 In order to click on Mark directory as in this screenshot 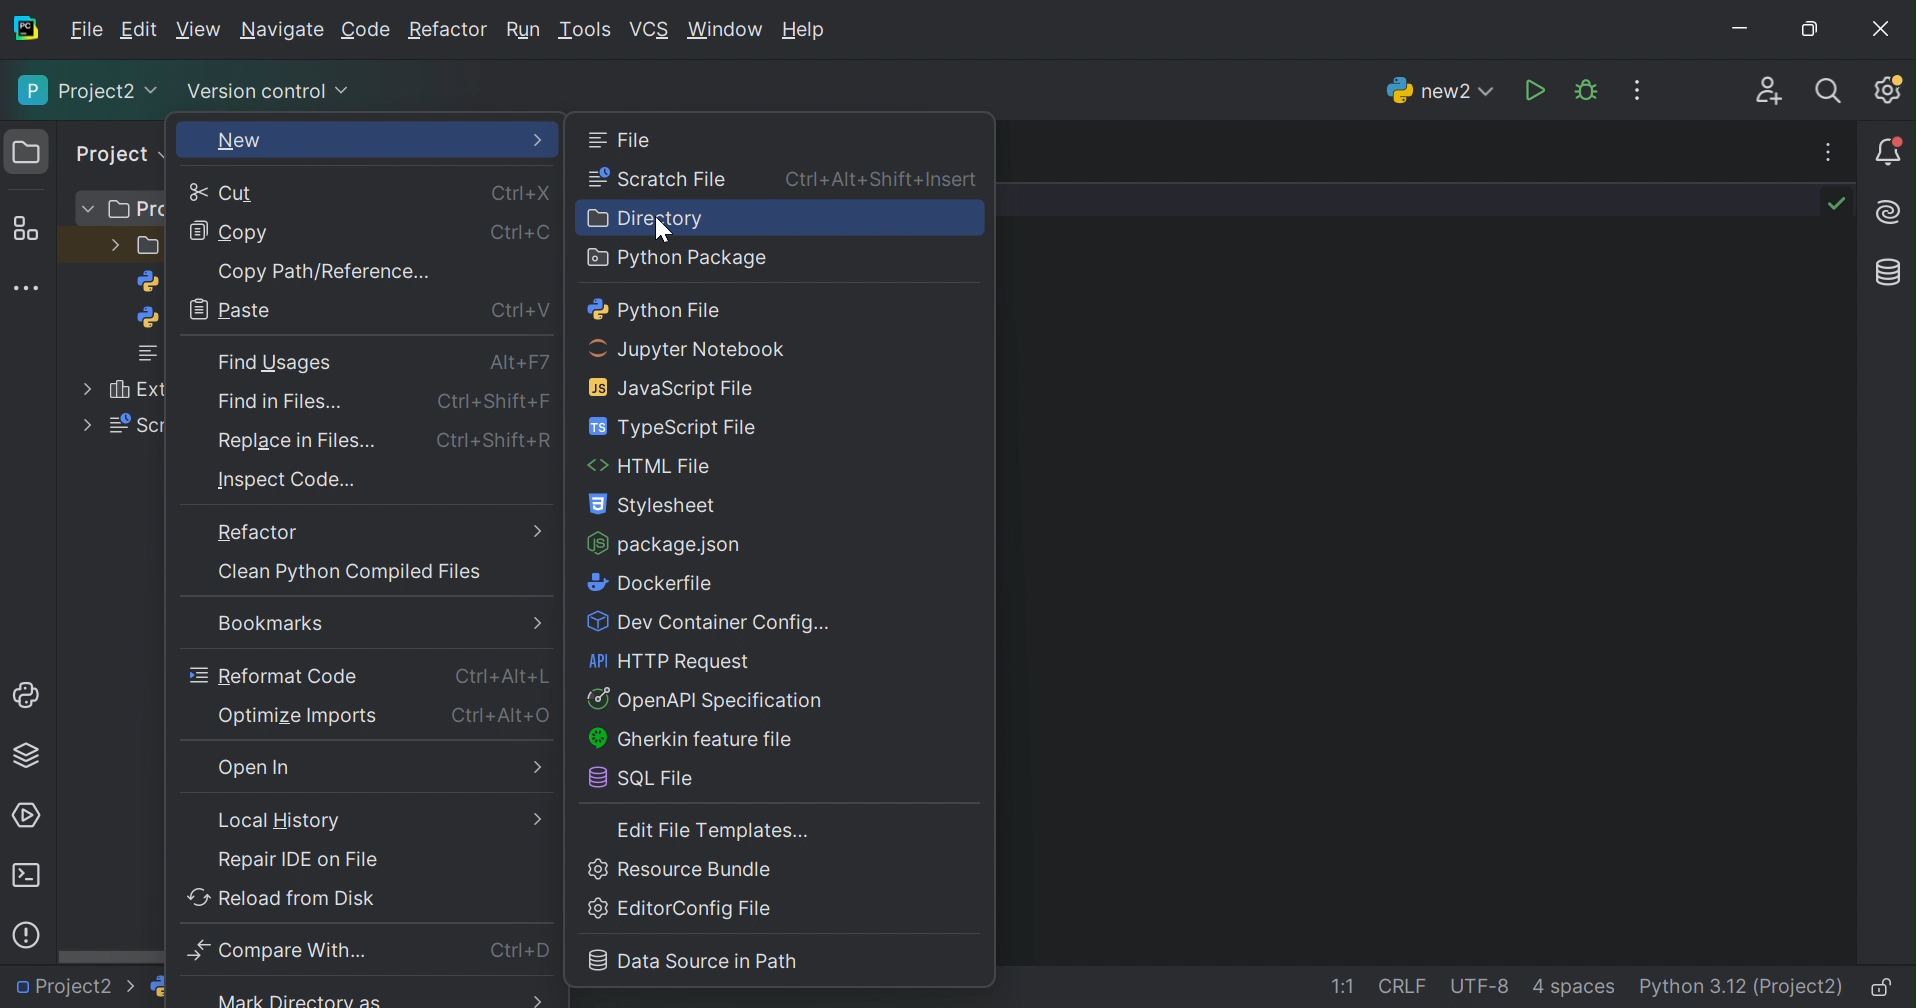, I will do `click(306, 1000)`.